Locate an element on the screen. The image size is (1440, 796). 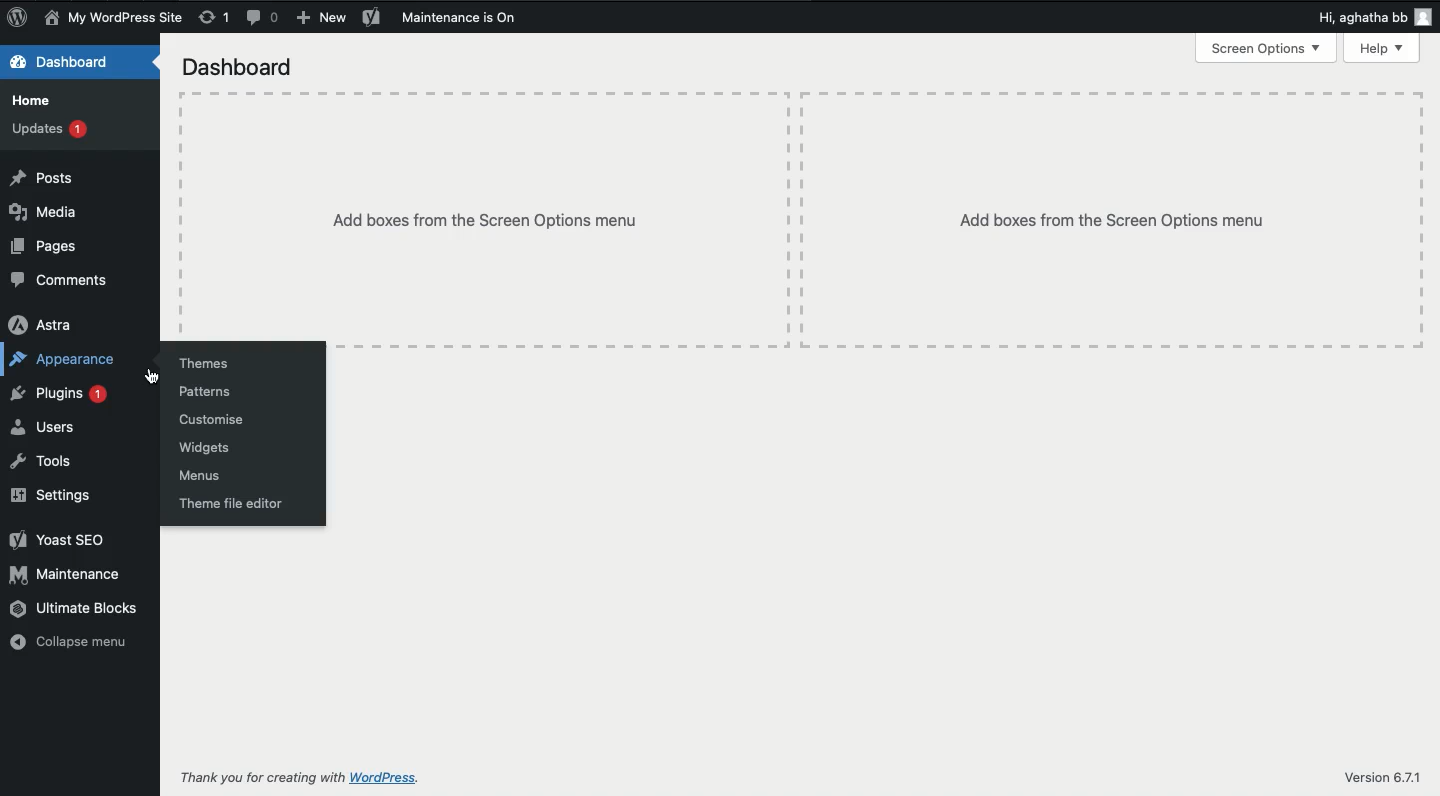
Version 6.7.1 is located at coordinates (1386, 779).